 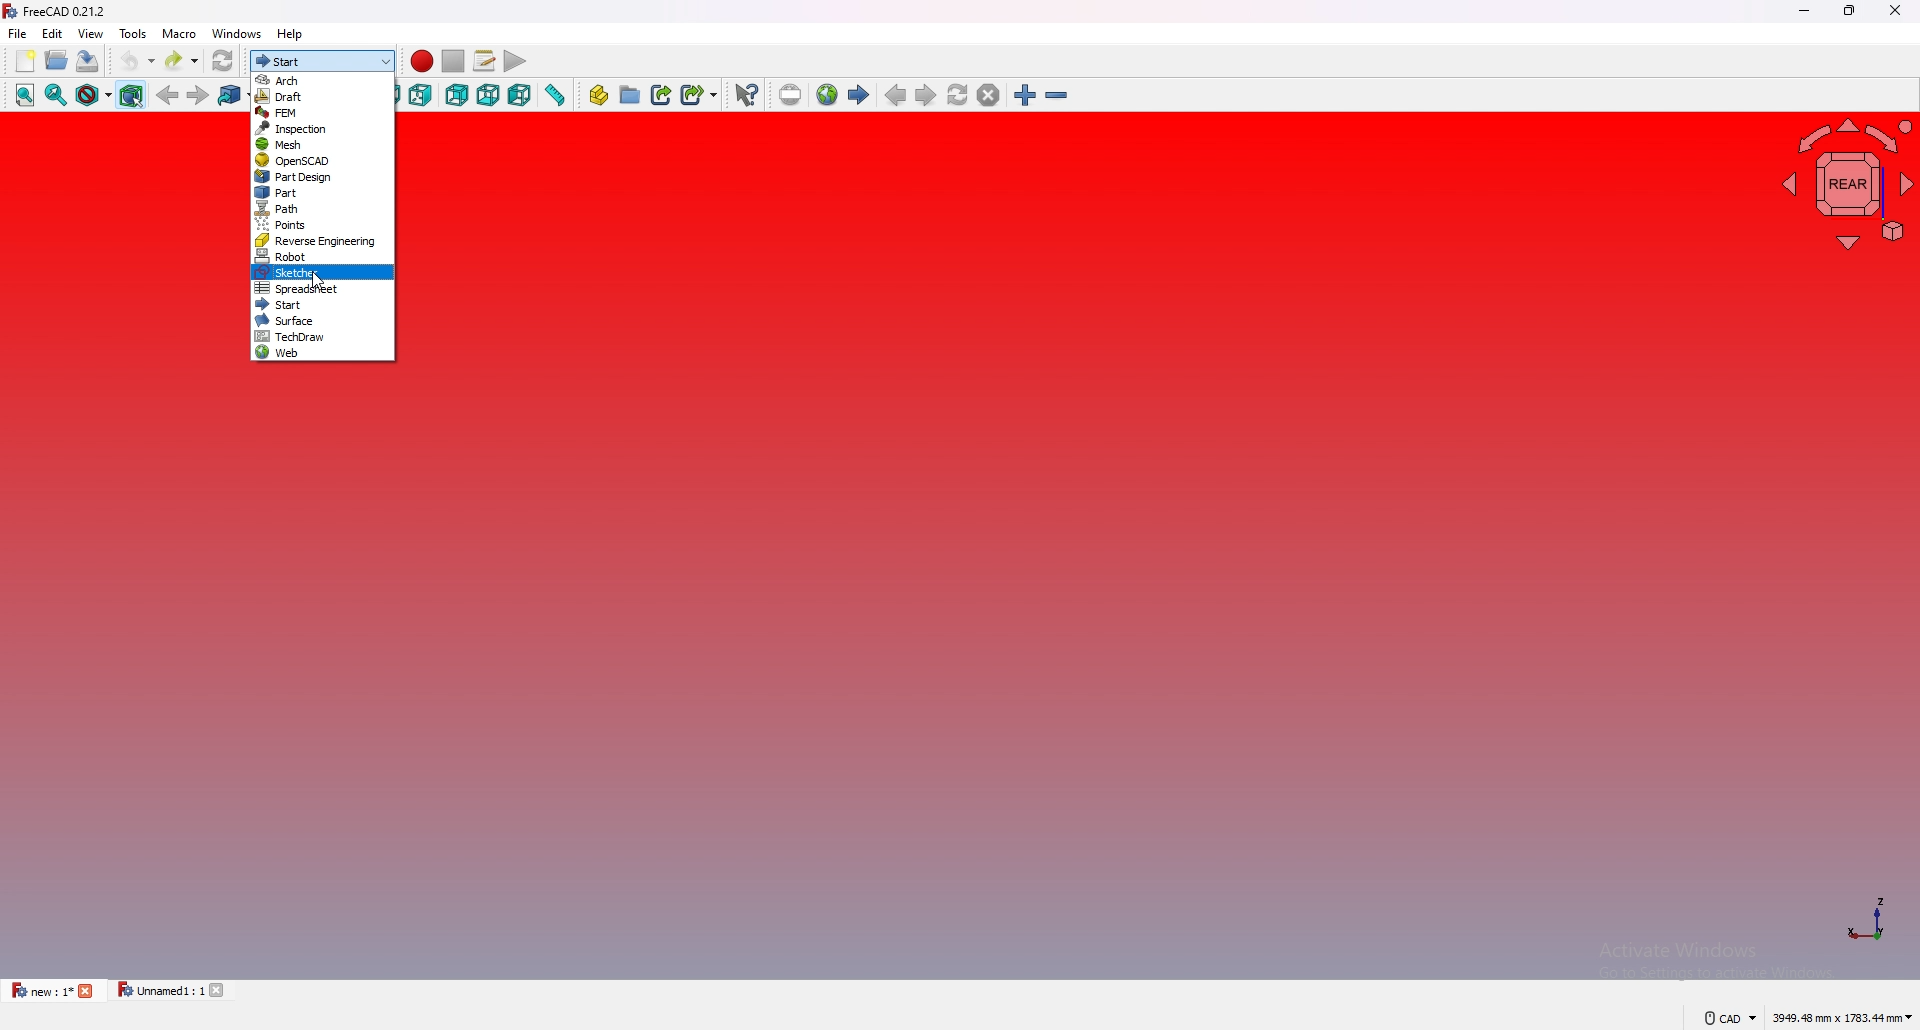 What do you see at coordinates (199, 94) in the screenshot?
I see `forward` at bounding box center [199, 94].